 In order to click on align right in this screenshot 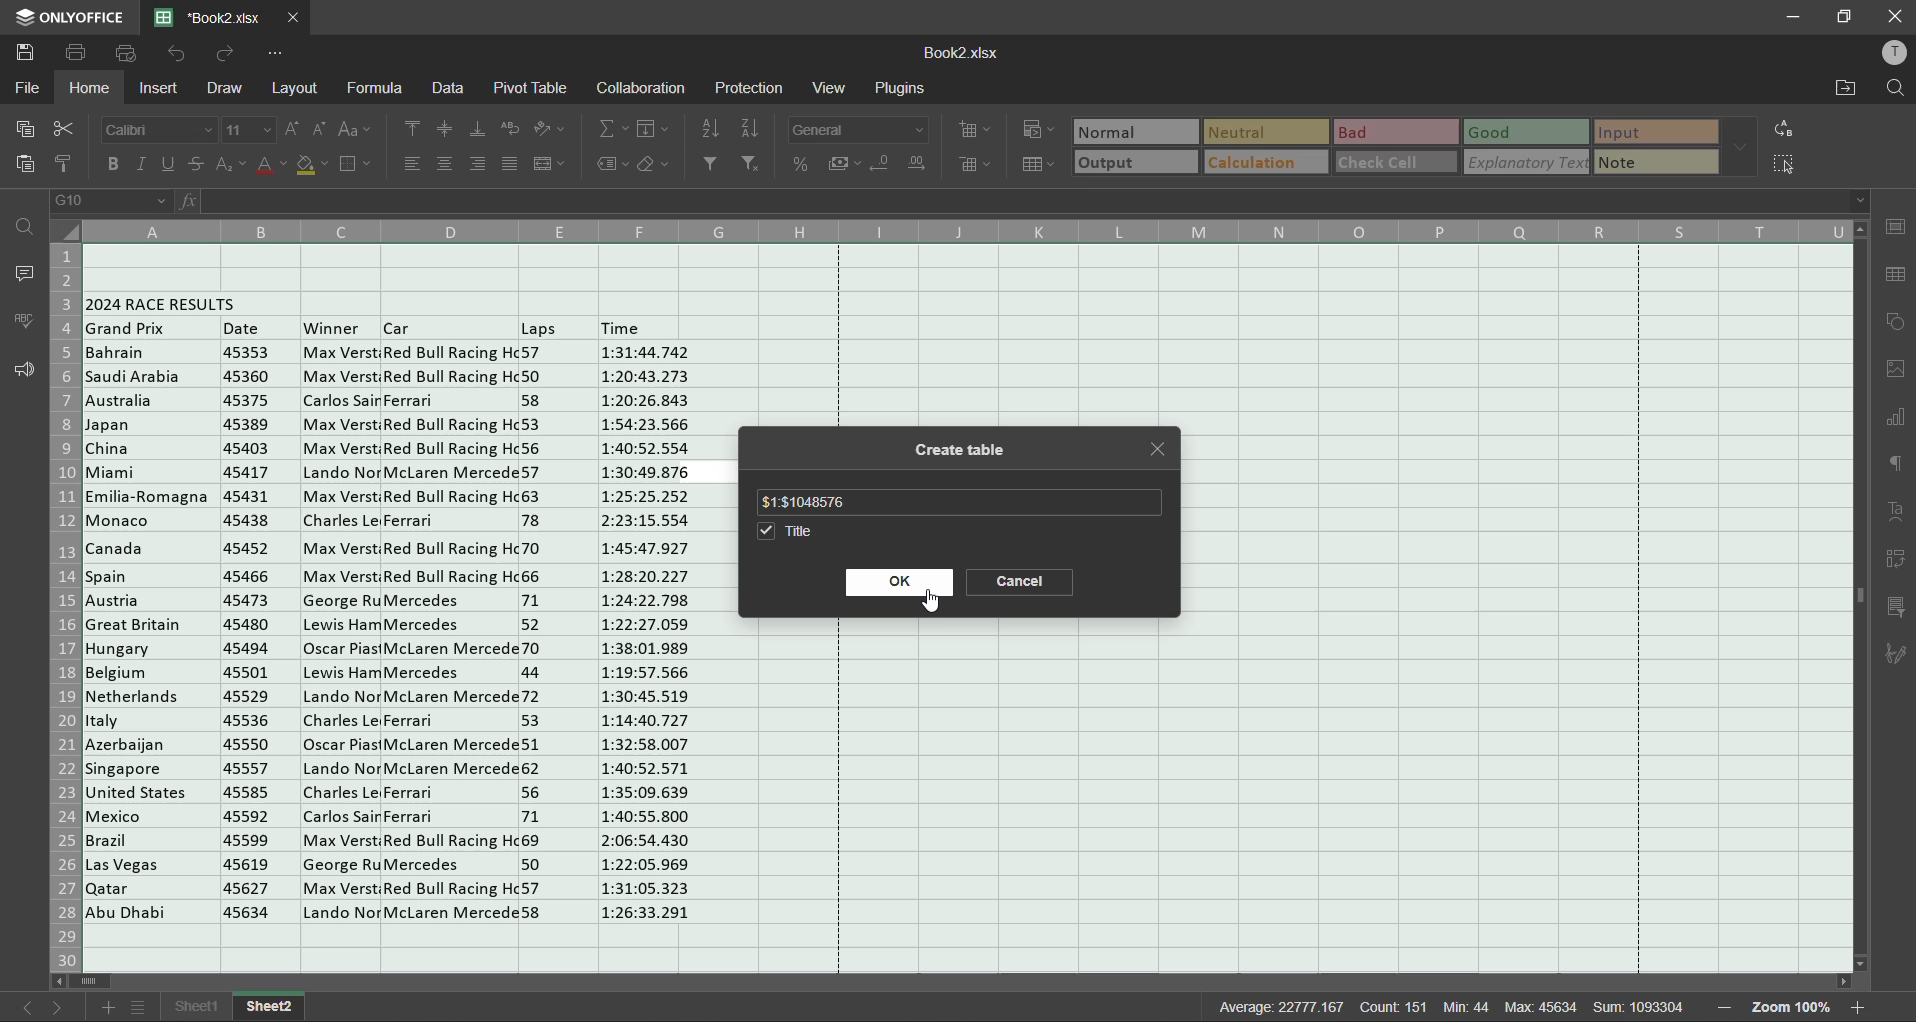, I will do `click(479, 165)`.